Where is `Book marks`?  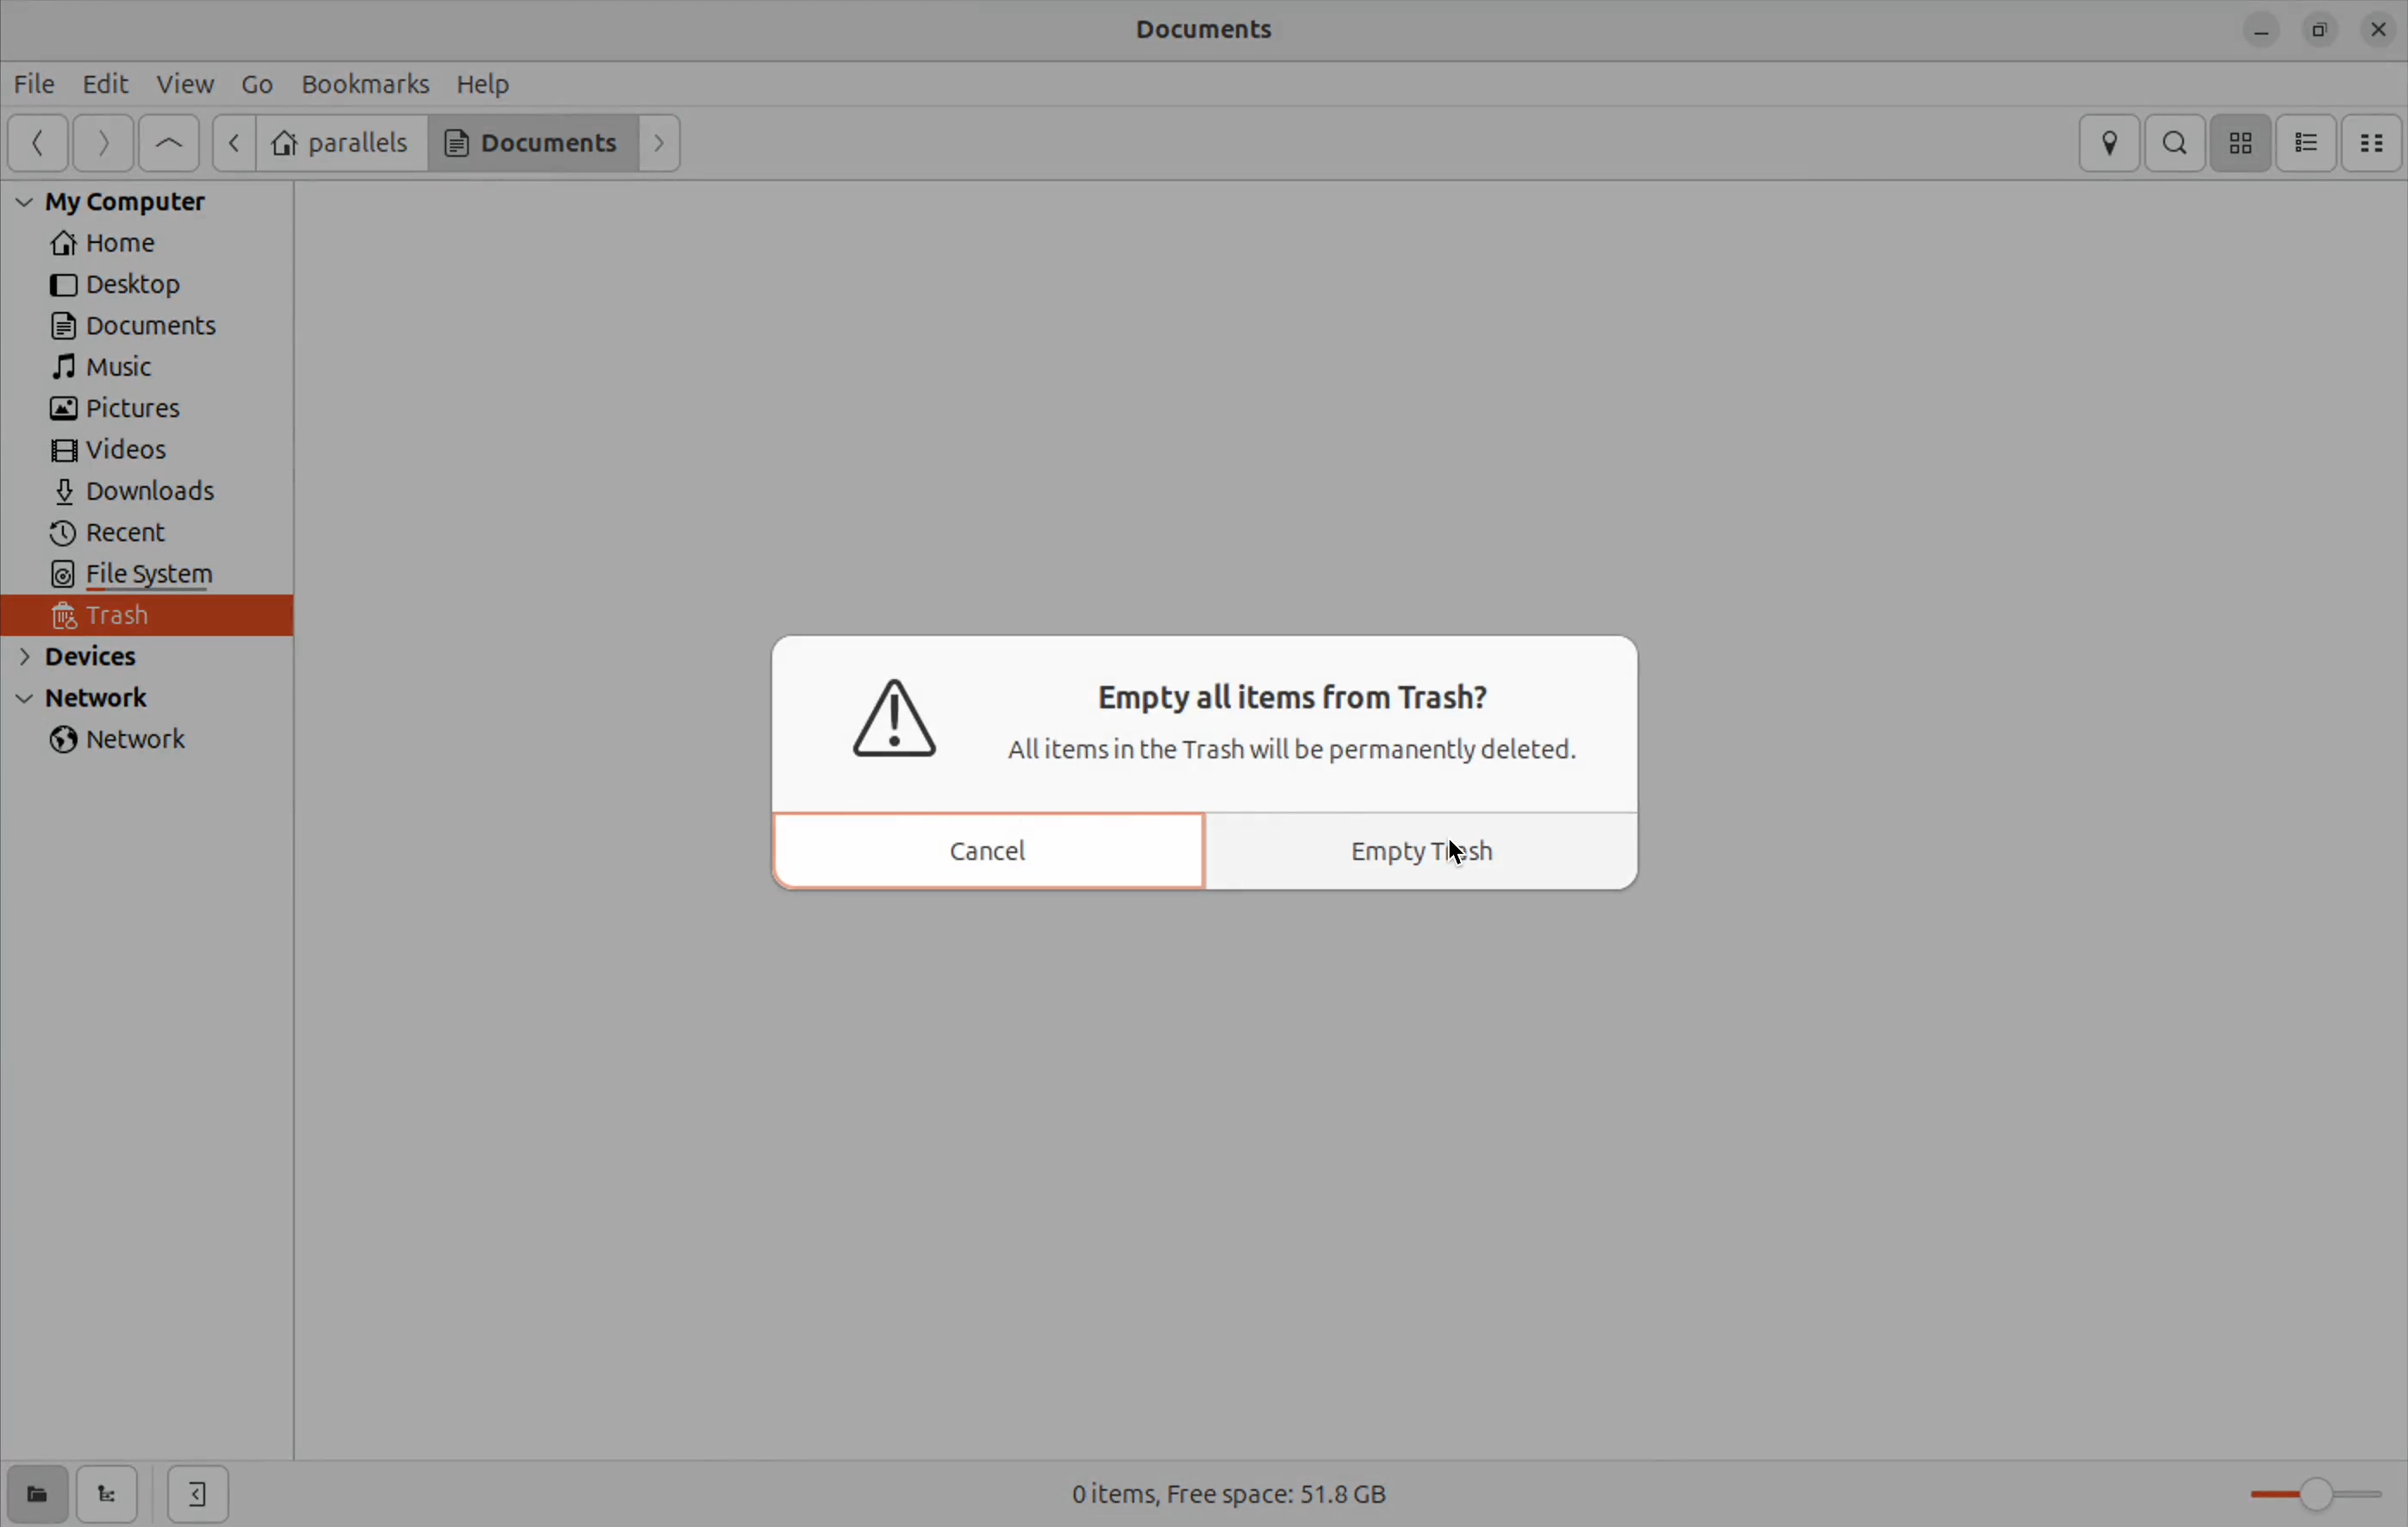
Book marks is located at coordinates (365, 81).